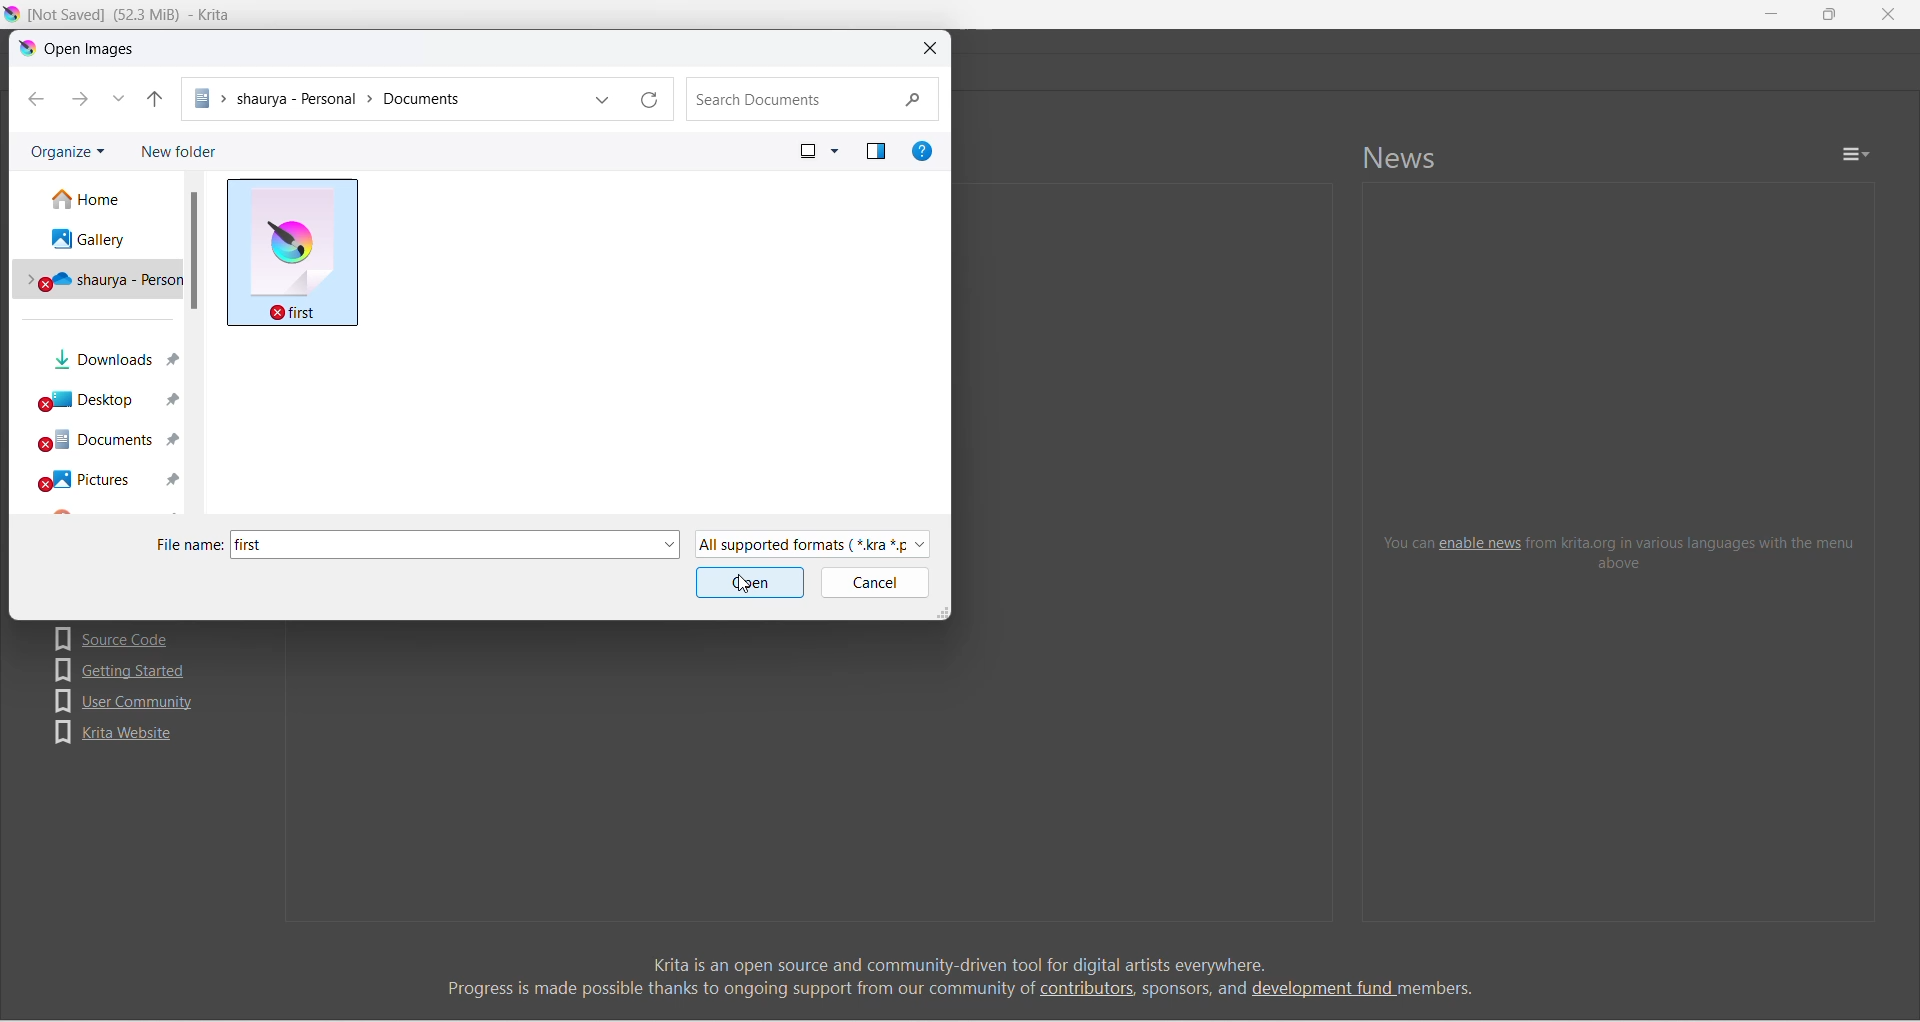  I want to click on recent location, so click(119, 99).